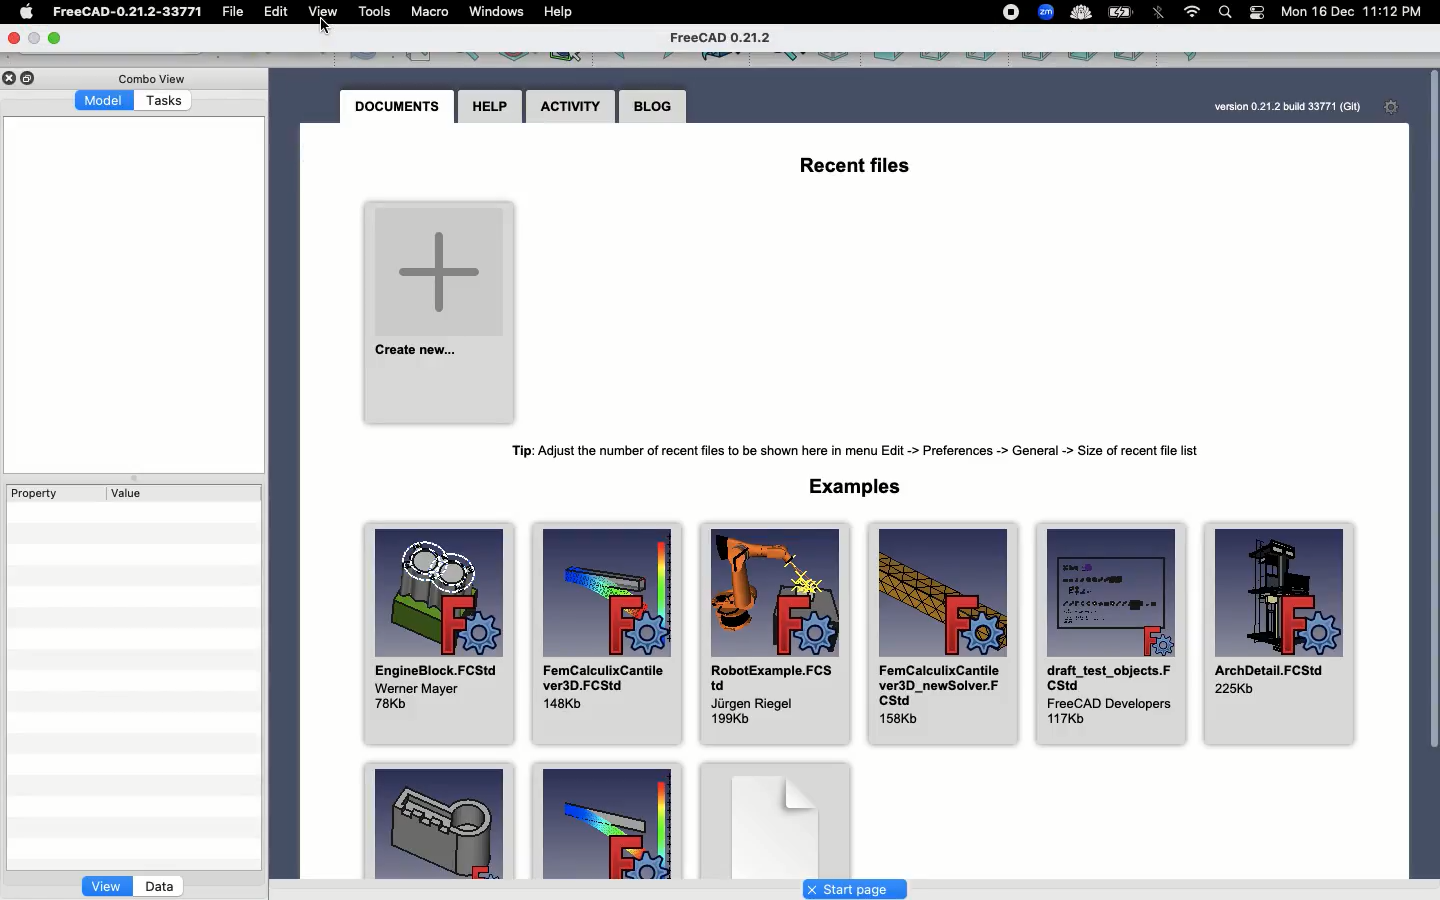  I want to click on Examples, so click(603, 823).